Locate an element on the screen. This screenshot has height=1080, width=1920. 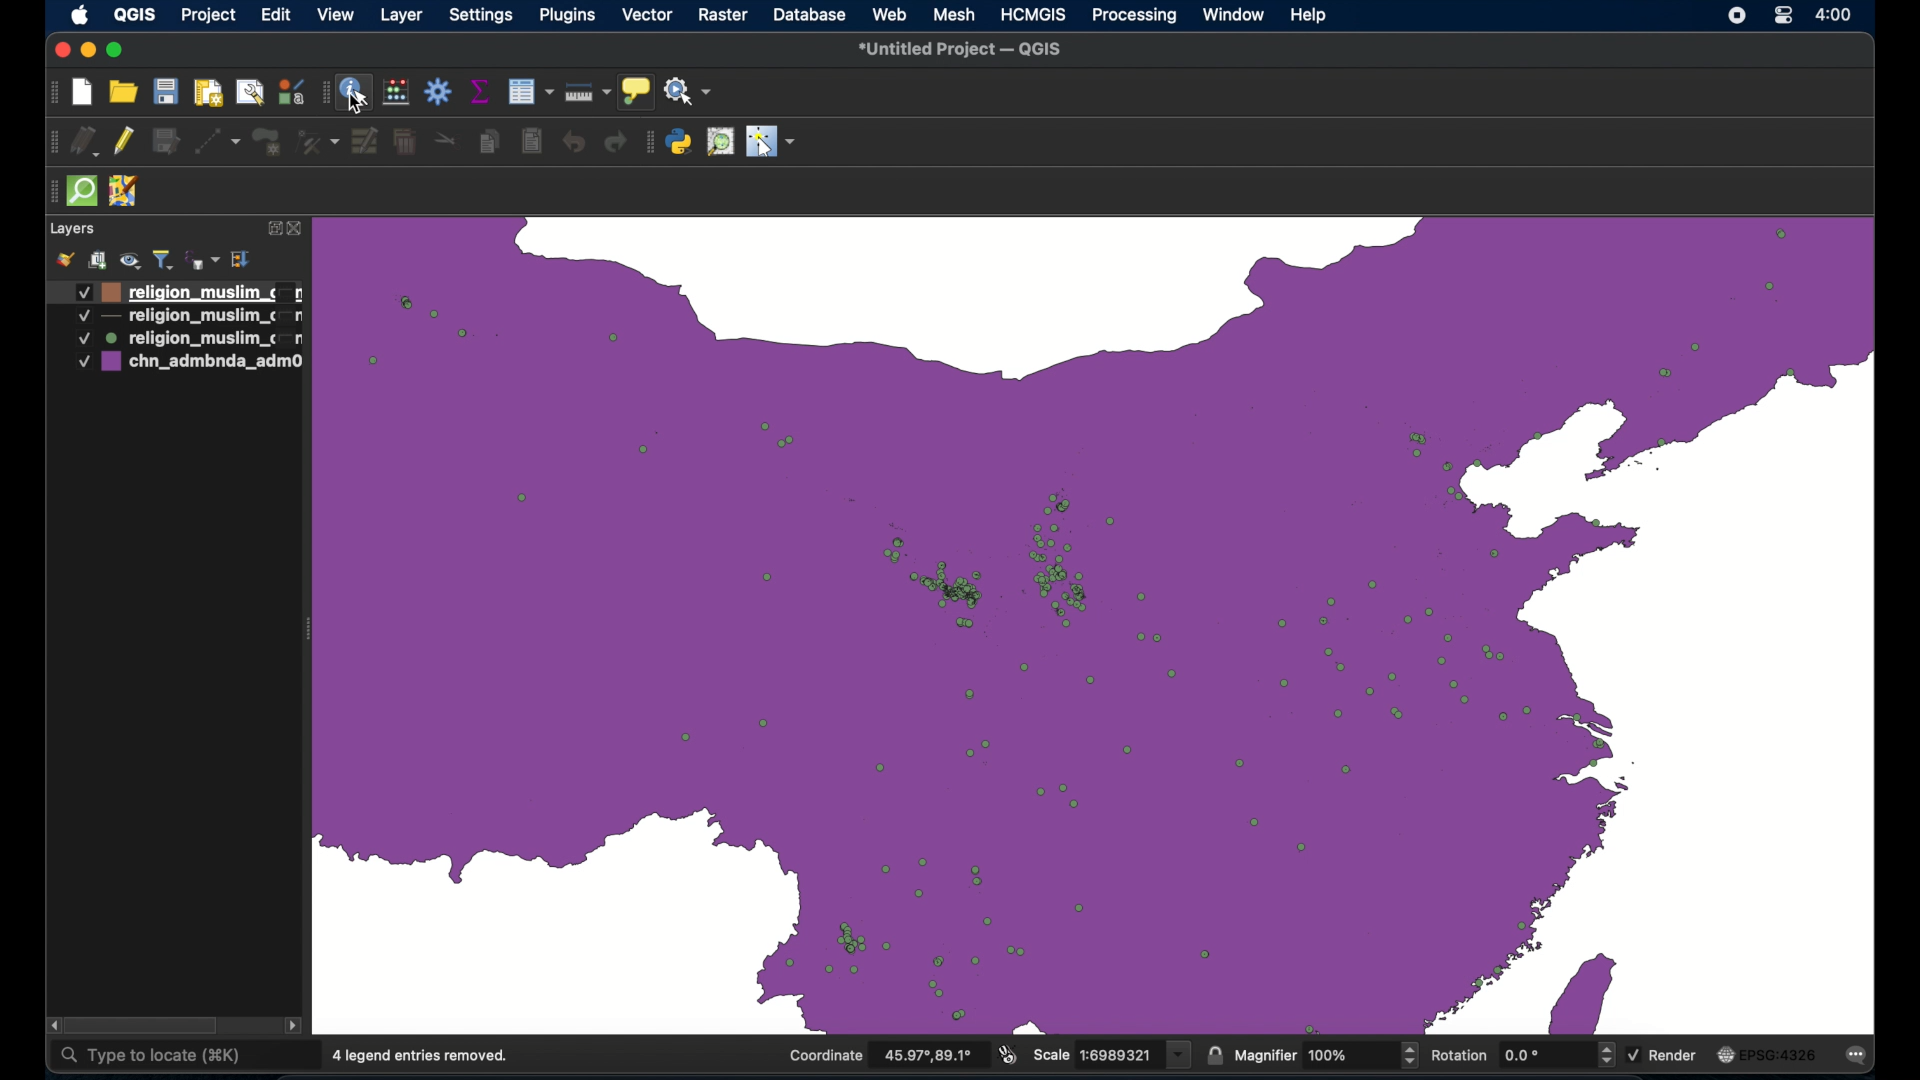
layers is located at coordinates (72, 227).